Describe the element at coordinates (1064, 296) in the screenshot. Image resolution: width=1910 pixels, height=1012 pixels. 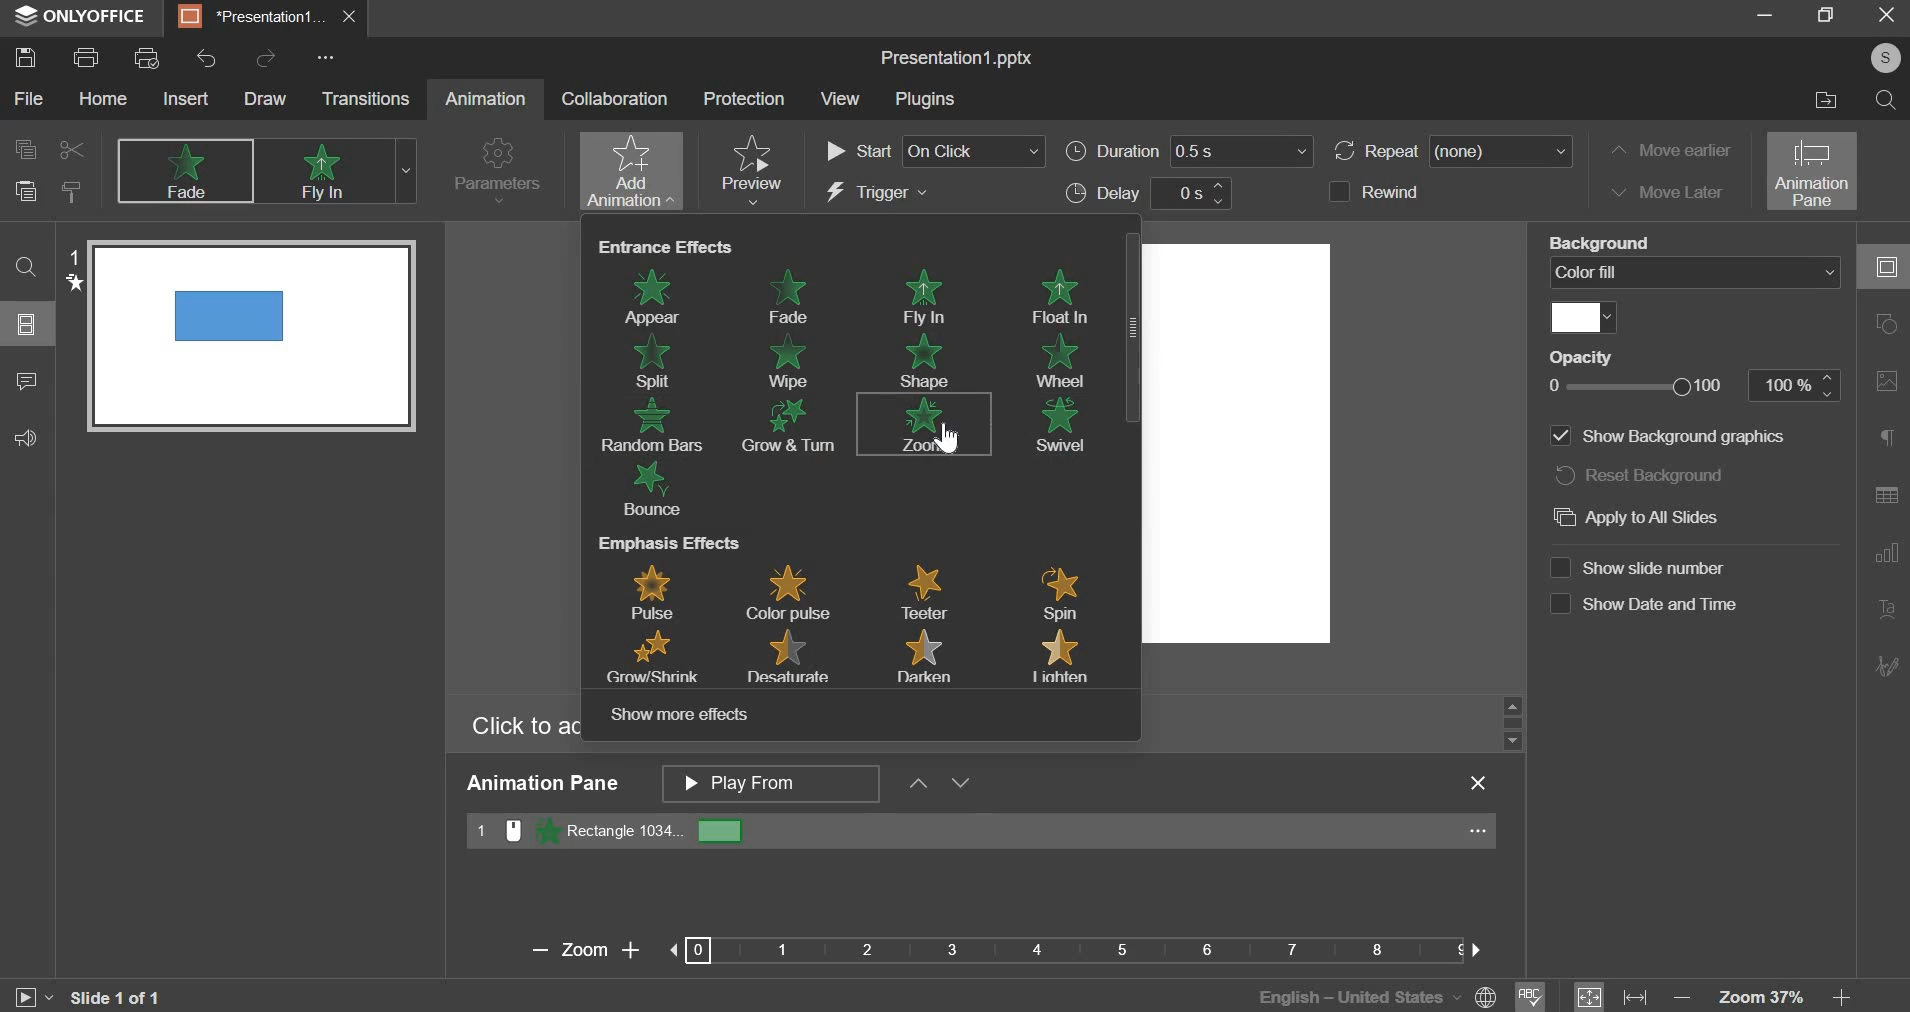
I see `float in` at that location.